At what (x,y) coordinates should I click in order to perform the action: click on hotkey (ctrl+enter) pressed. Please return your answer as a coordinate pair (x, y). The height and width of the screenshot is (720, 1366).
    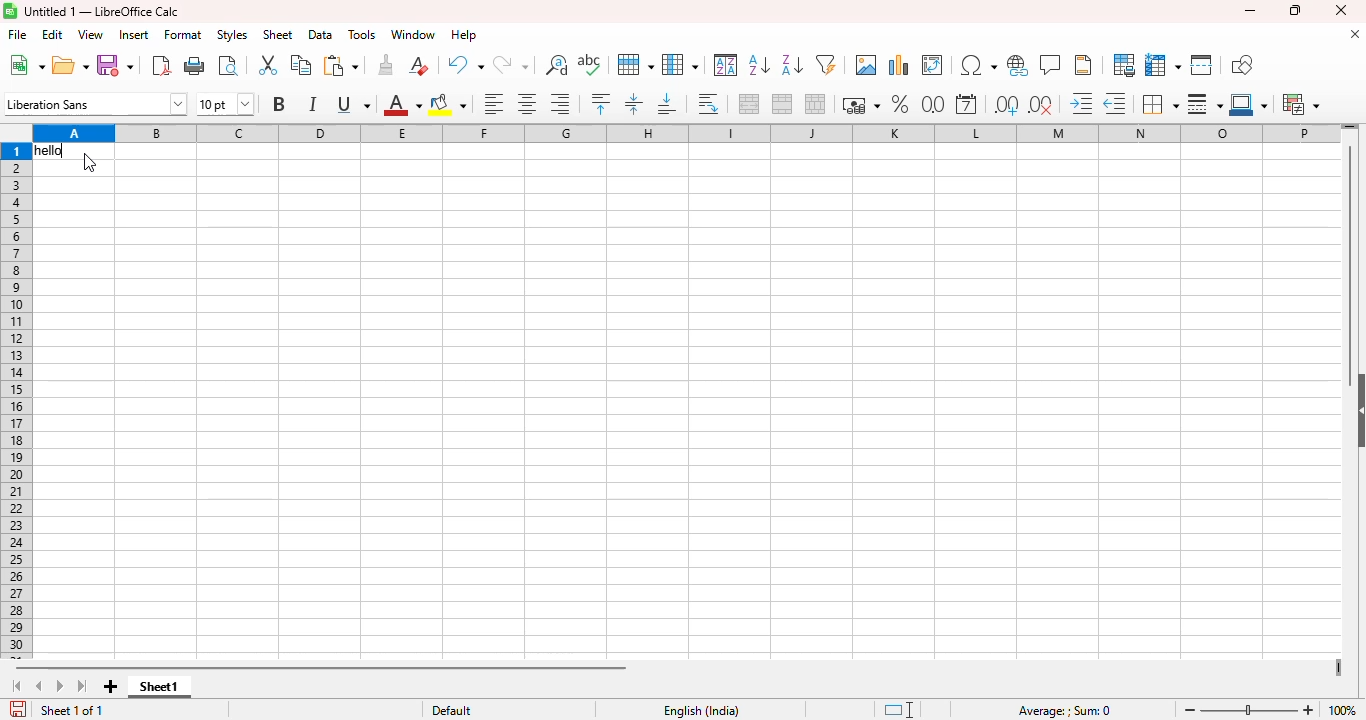
    Looking at the image, I should click on (53, 151).